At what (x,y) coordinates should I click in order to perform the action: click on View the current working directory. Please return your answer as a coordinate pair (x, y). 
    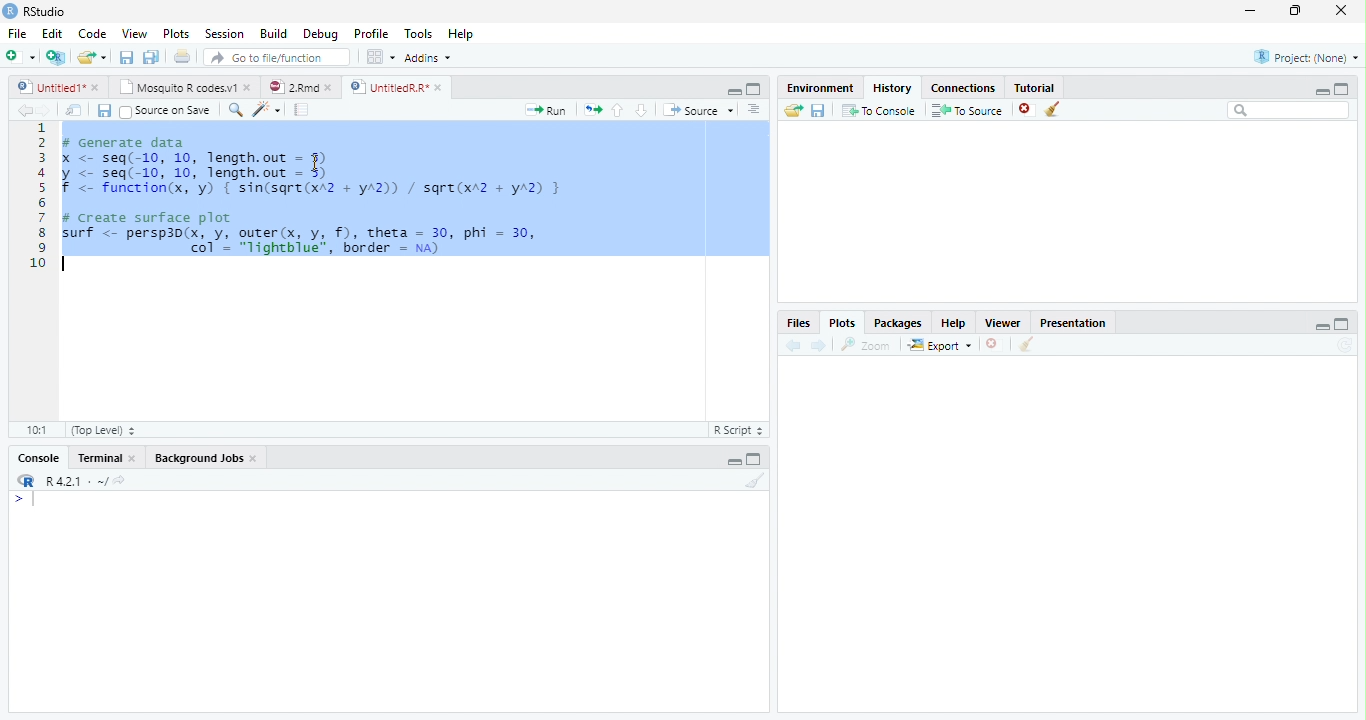
    Looking at the image, I should click on (120, 478).